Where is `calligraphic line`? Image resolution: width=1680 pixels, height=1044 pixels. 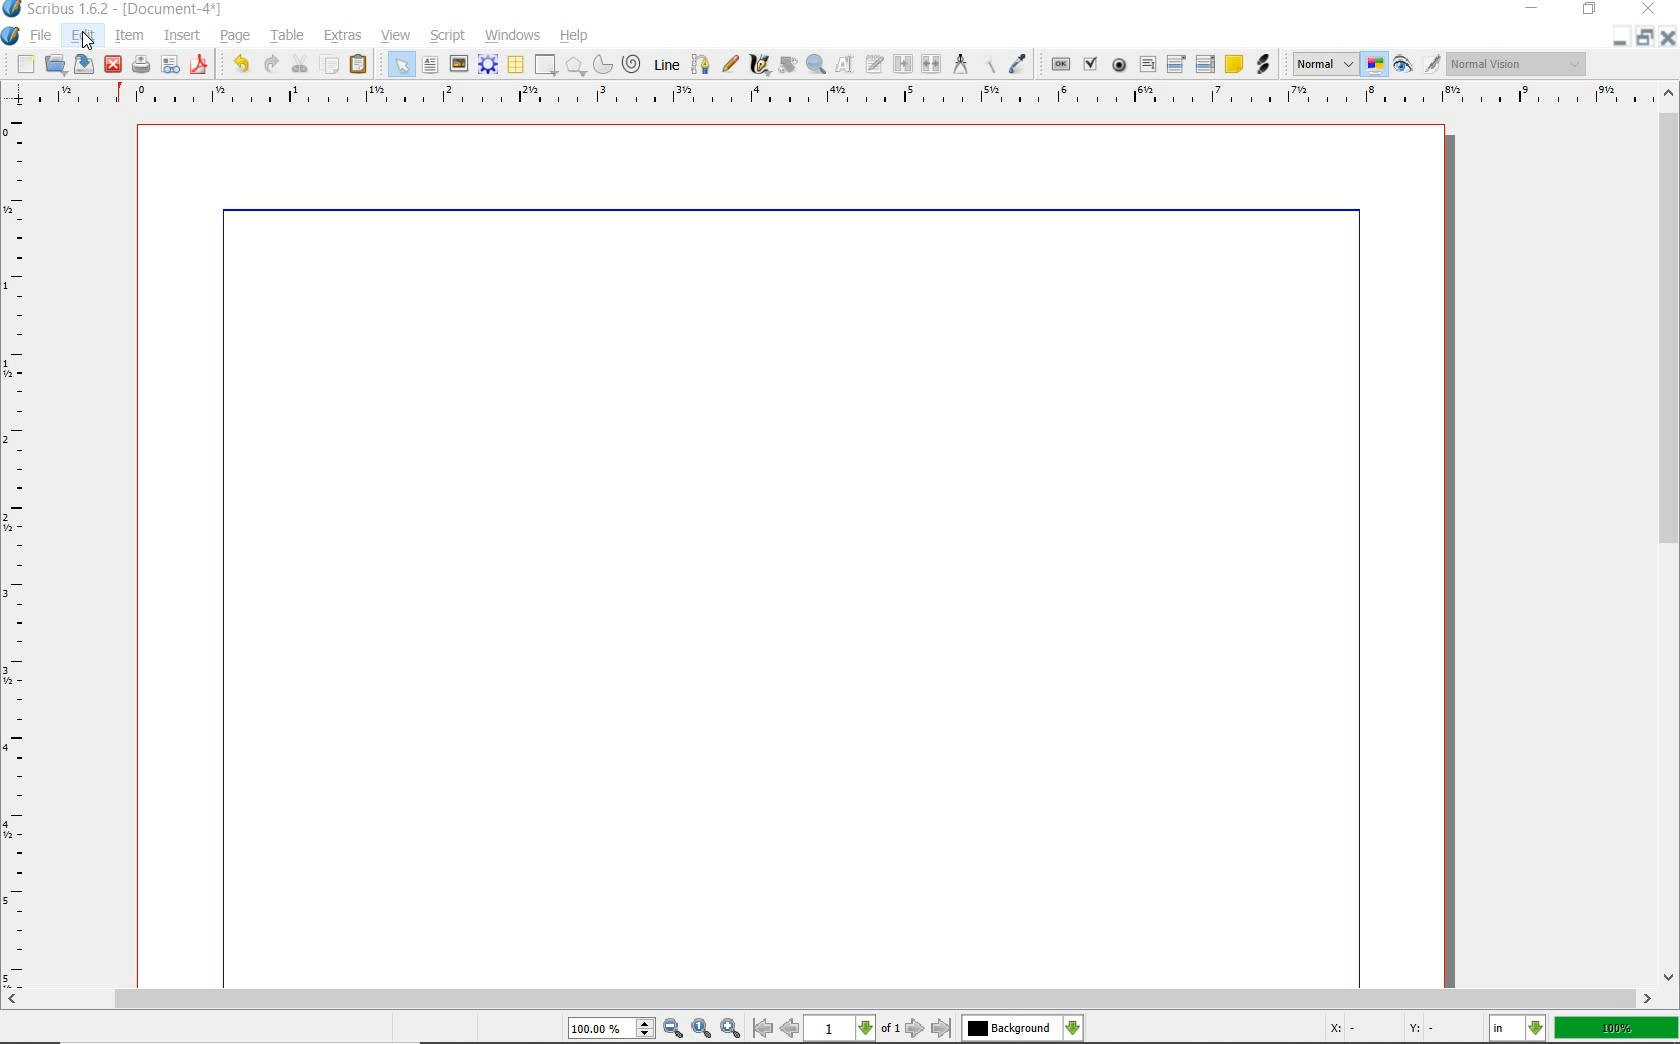 calligraphic line is located at coordinates (759, 65).